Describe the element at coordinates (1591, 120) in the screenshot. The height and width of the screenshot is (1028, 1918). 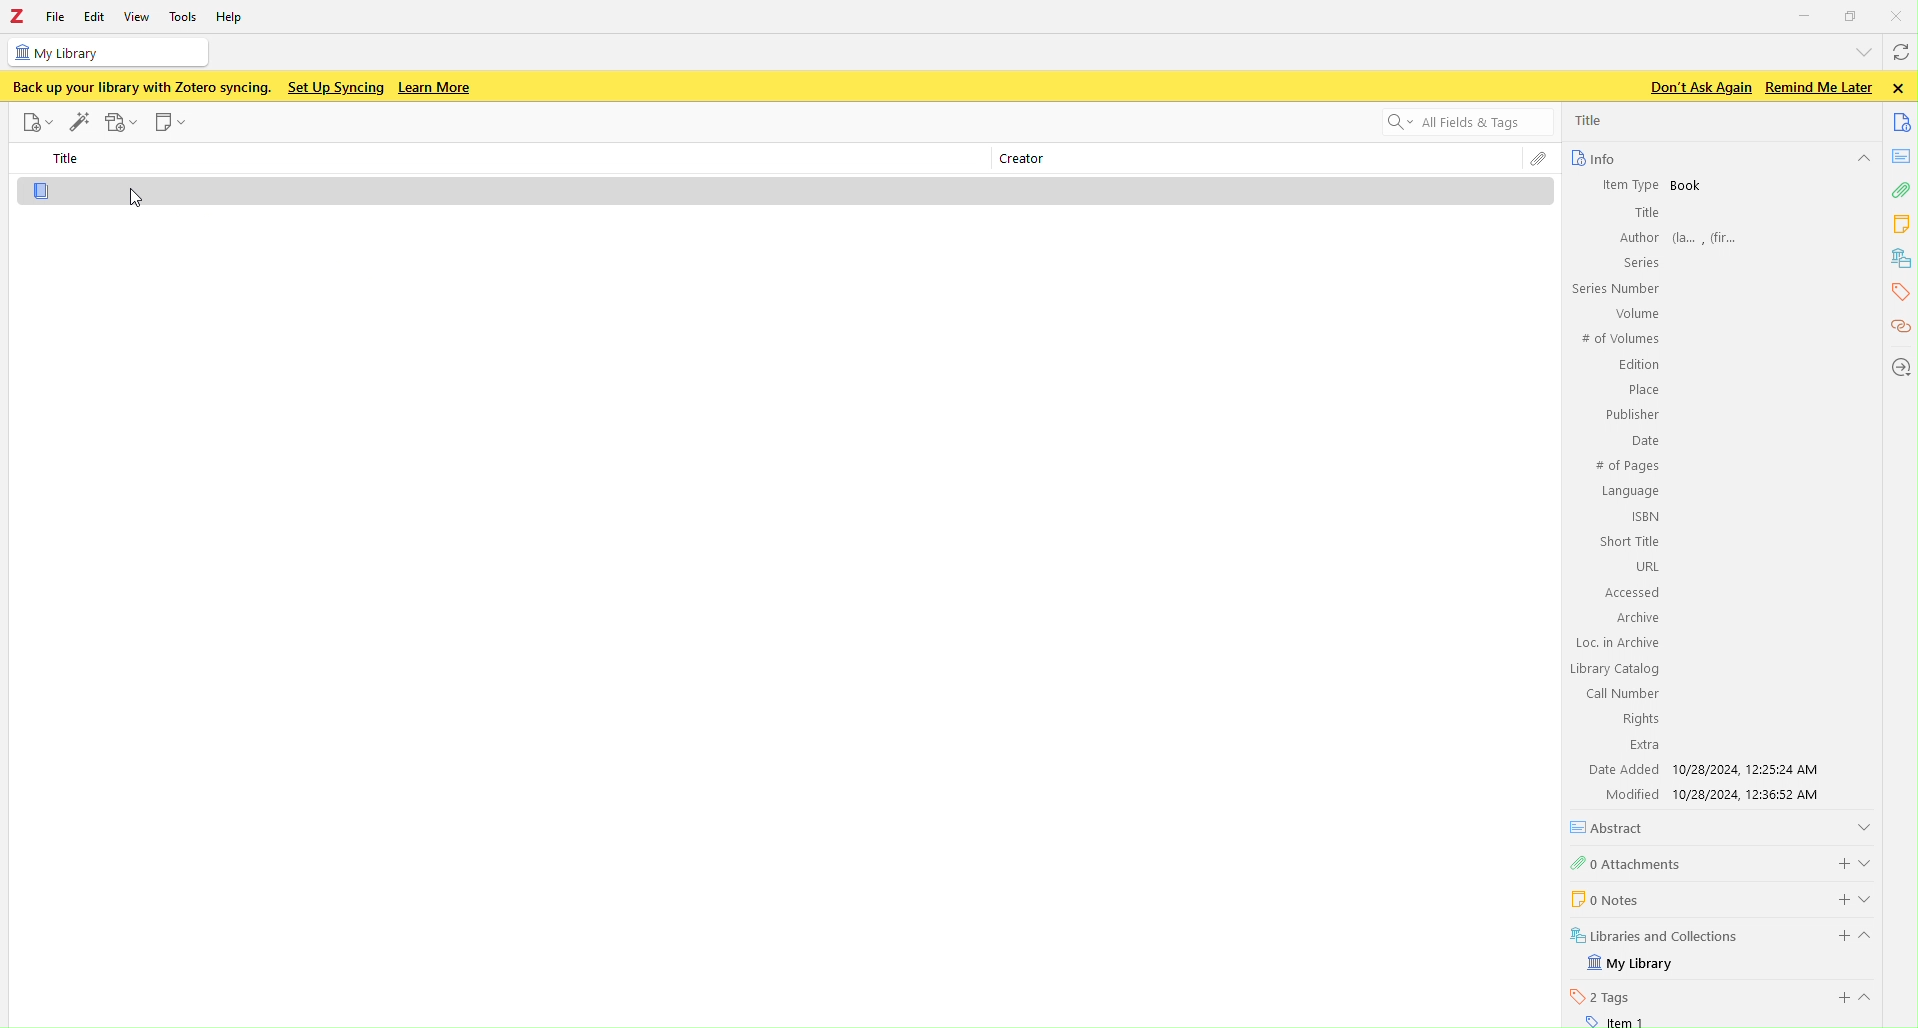
I see `Title` at that location.